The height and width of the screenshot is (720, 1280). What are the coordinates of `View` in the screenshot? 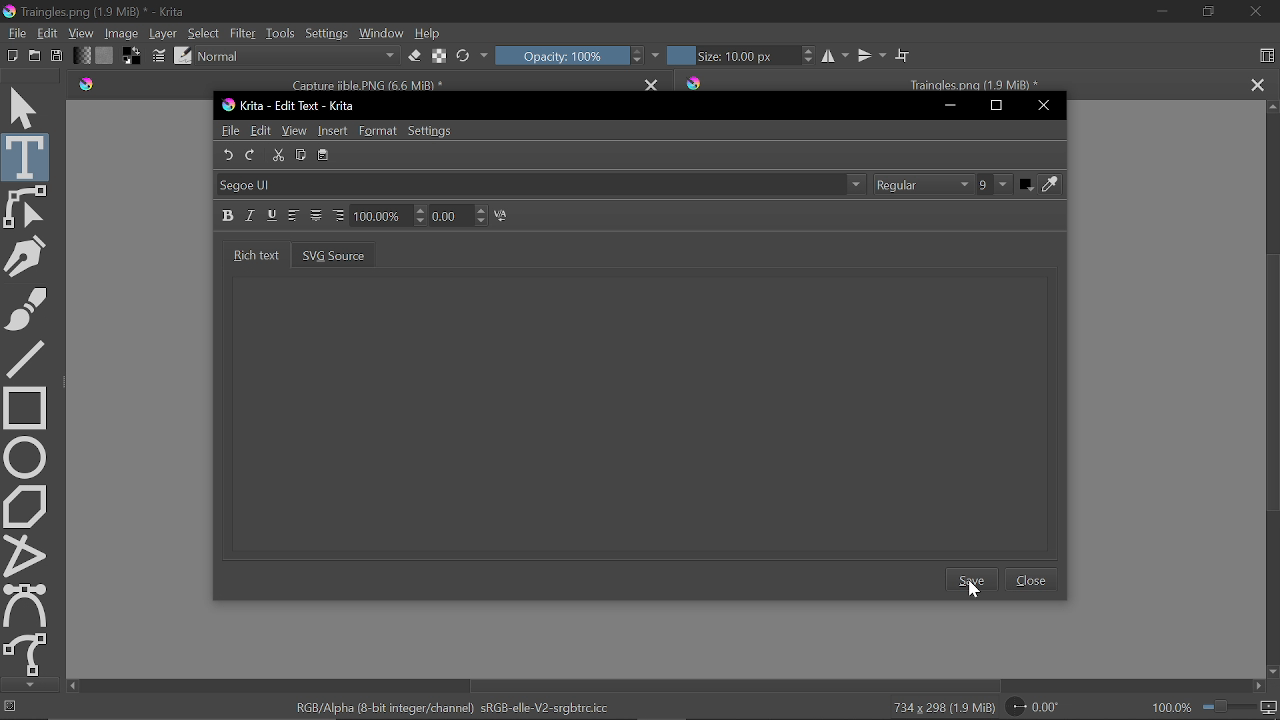 It's located at (295, 131).